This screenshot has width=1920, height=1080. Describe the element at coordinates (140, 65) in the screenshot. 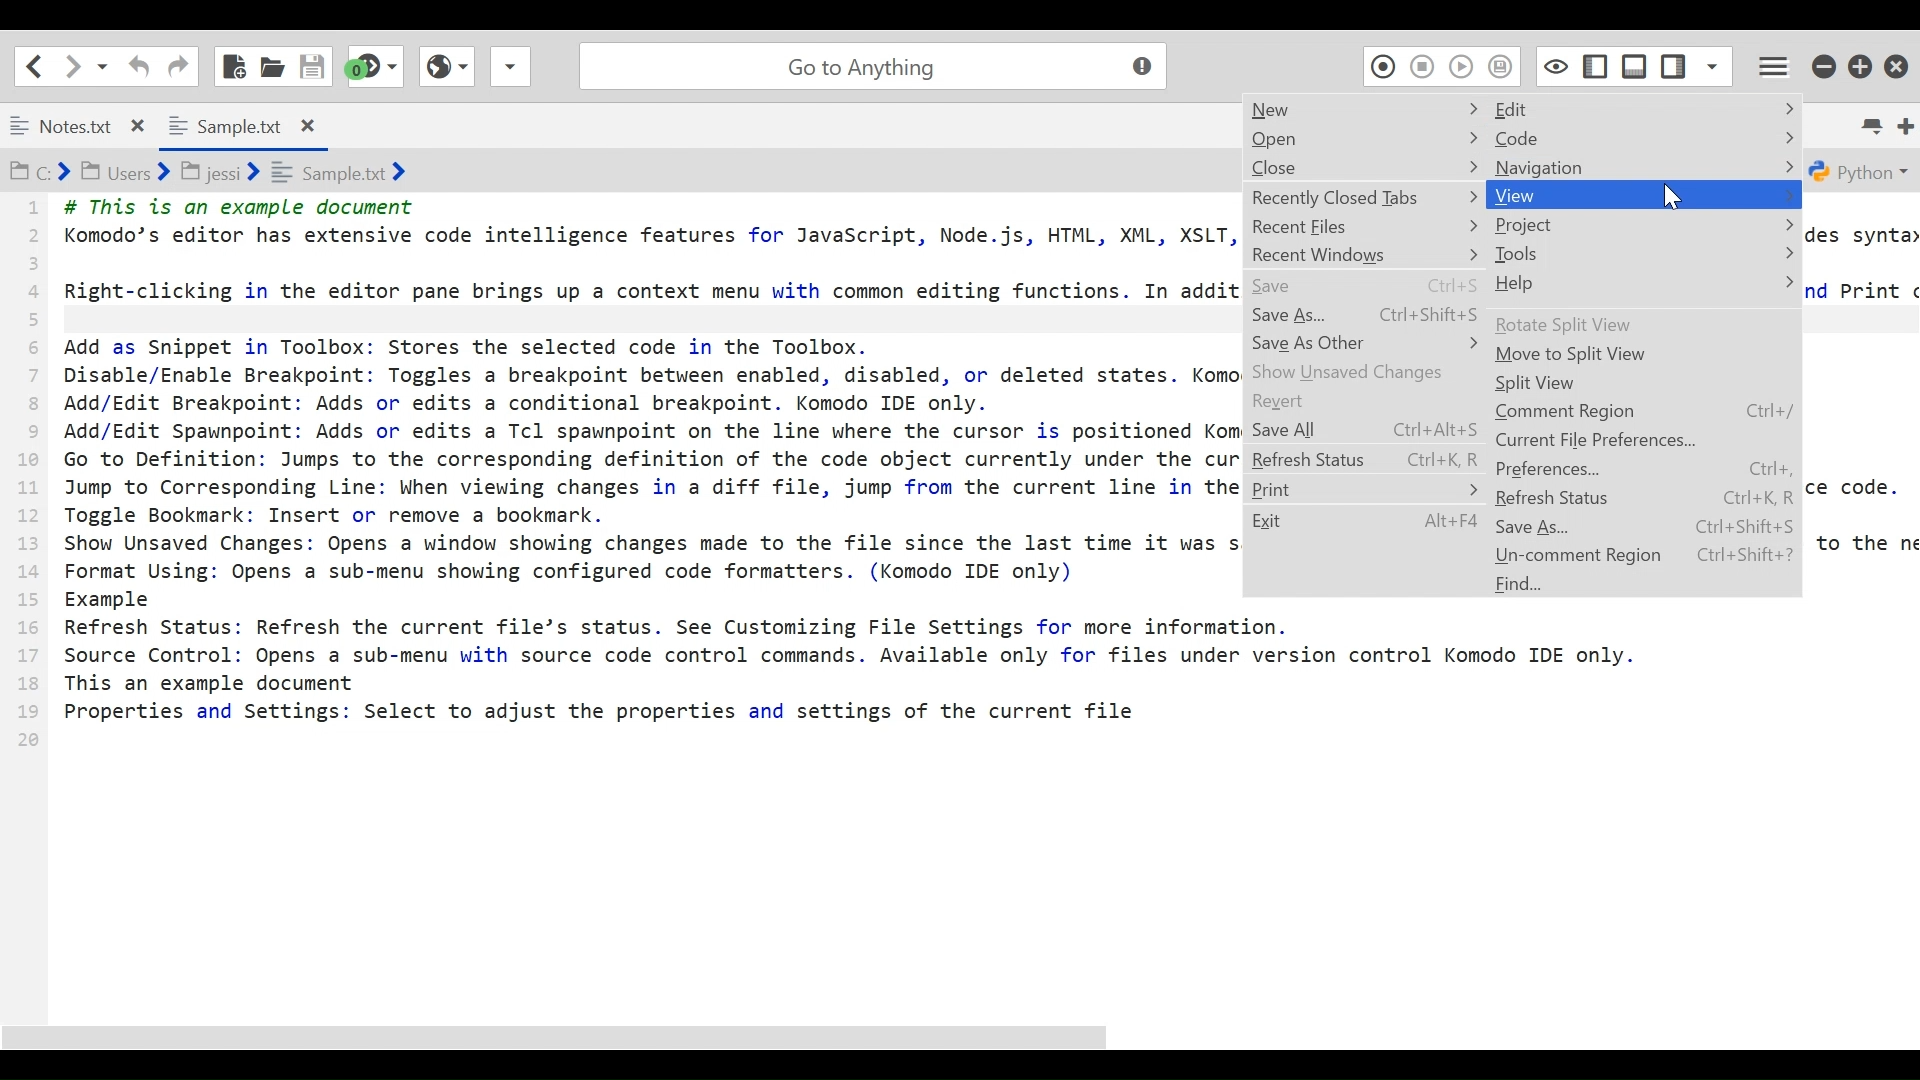

I see `Undo` at that location.